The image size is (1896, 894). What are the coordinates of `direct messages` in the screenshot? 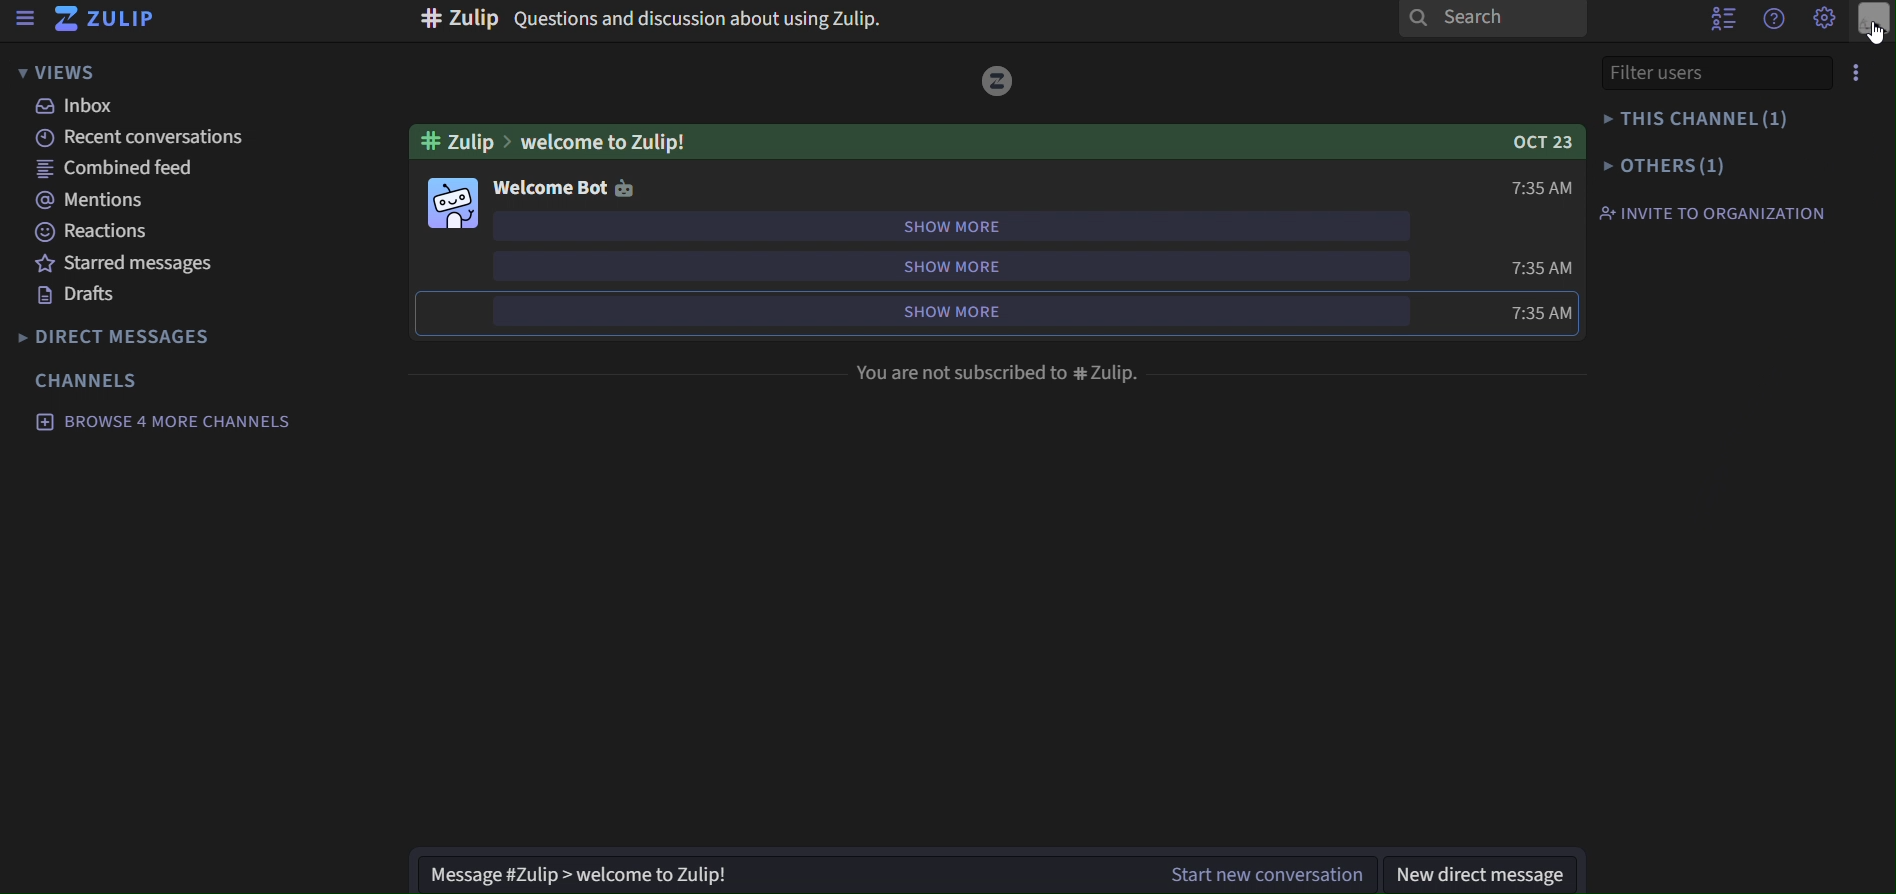 It's located at (121, 338).